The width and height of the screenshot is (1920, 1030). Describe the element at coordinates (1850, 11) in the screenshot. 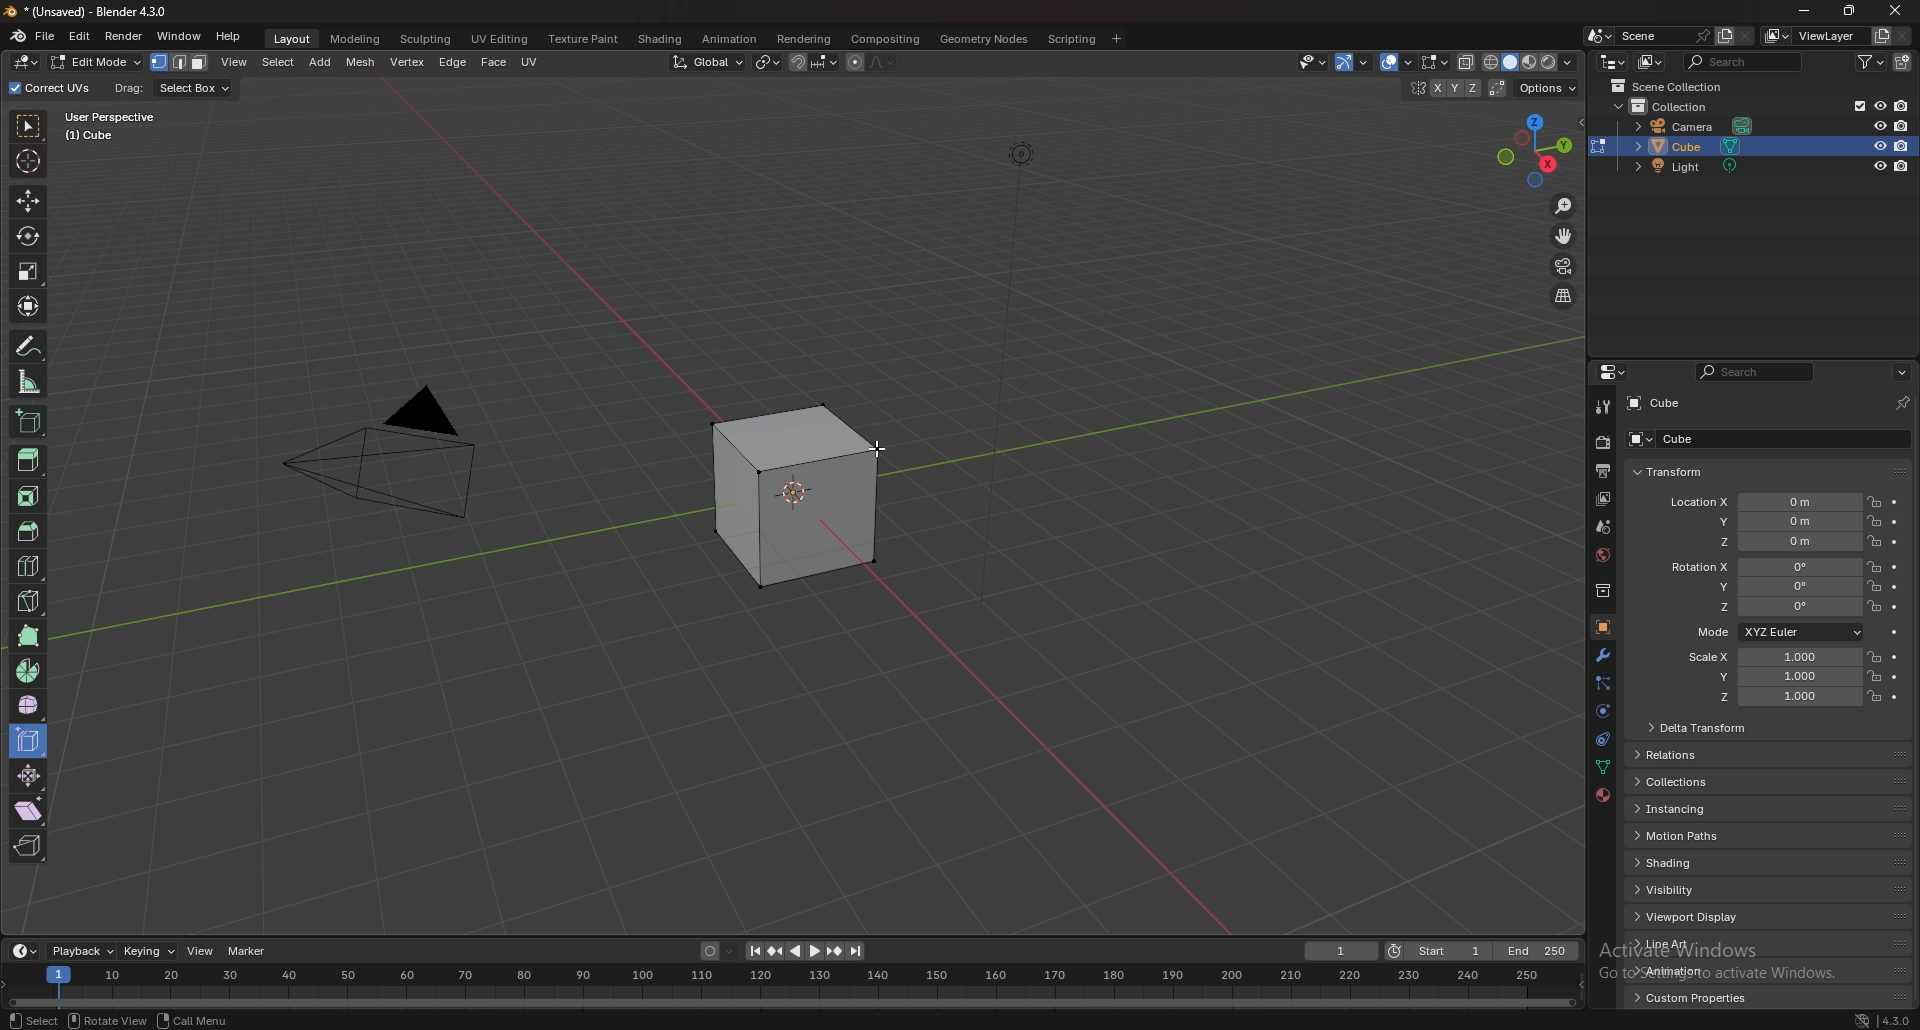

I see `resize` at that location.